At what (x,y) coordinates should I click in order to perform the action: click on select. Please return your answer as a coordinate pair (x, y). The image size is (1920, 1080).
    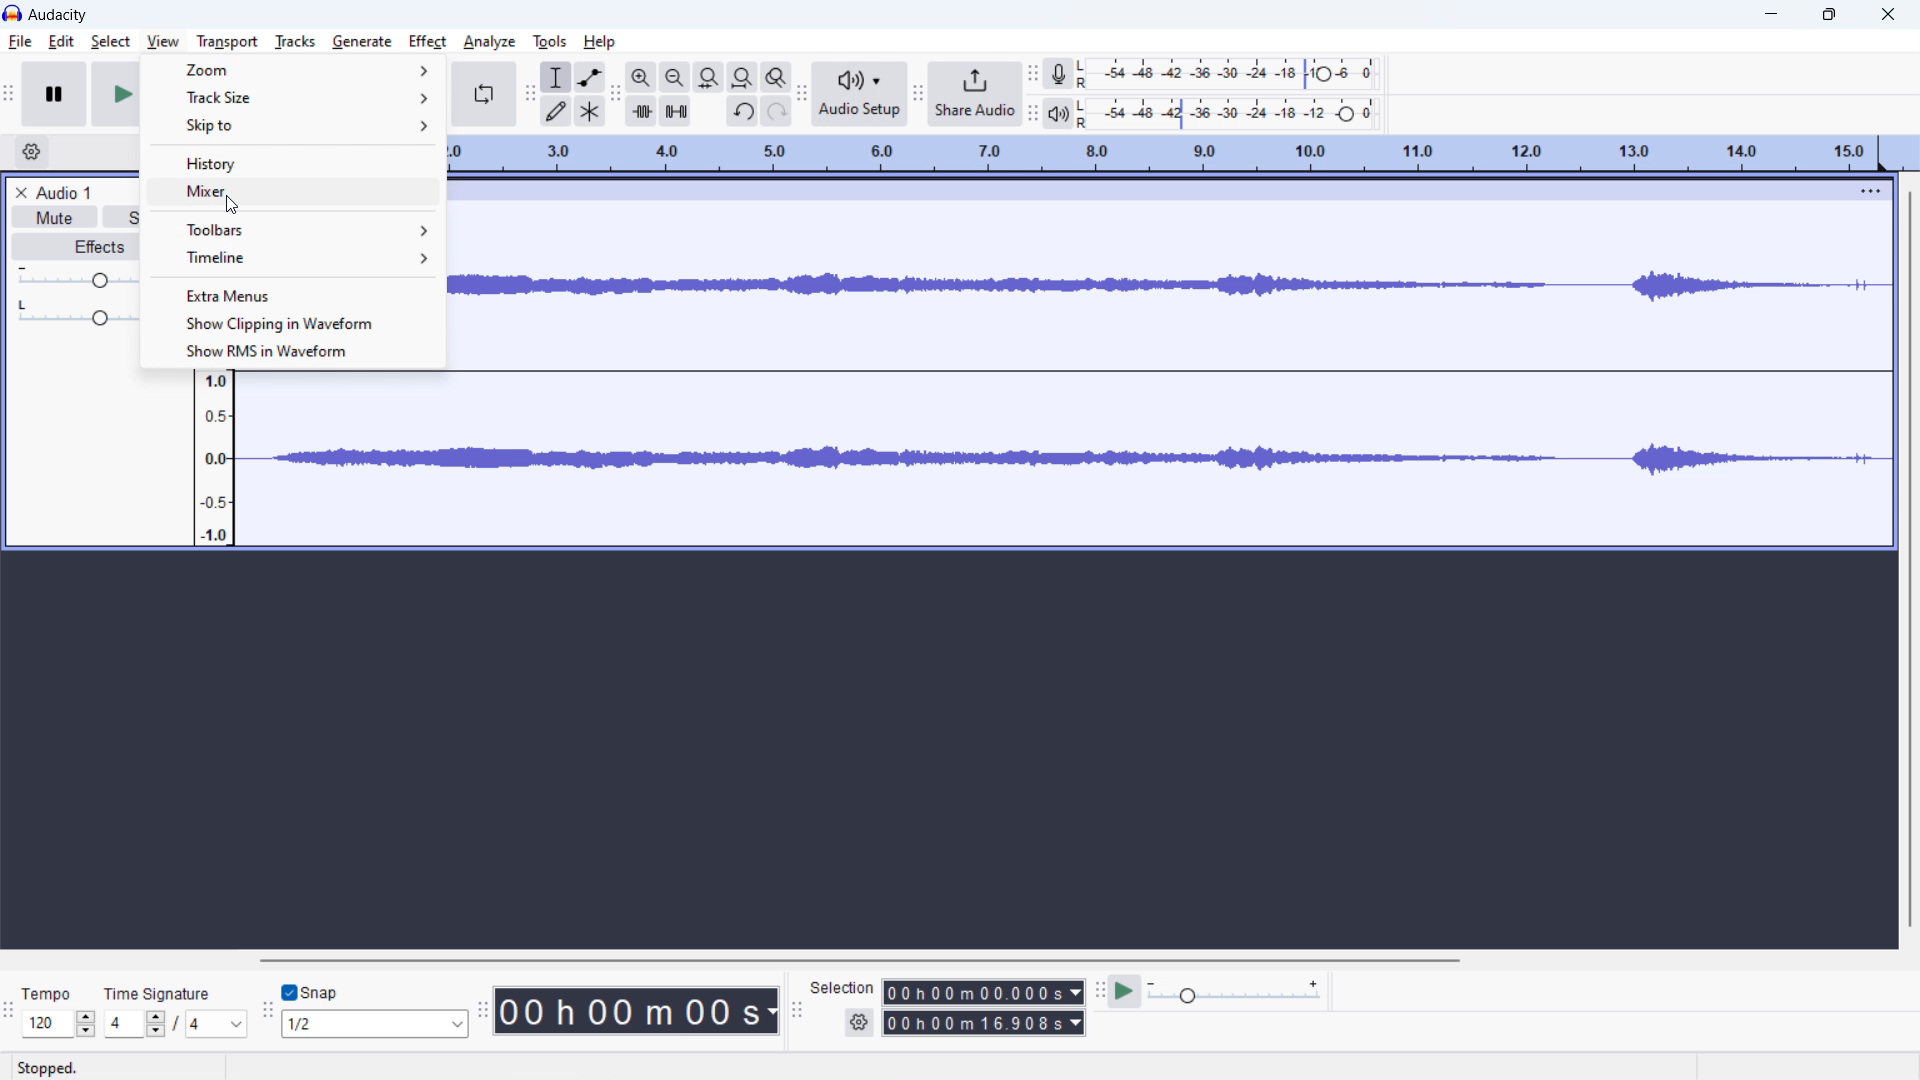
    Looking at the image, I should click on (110, 42).